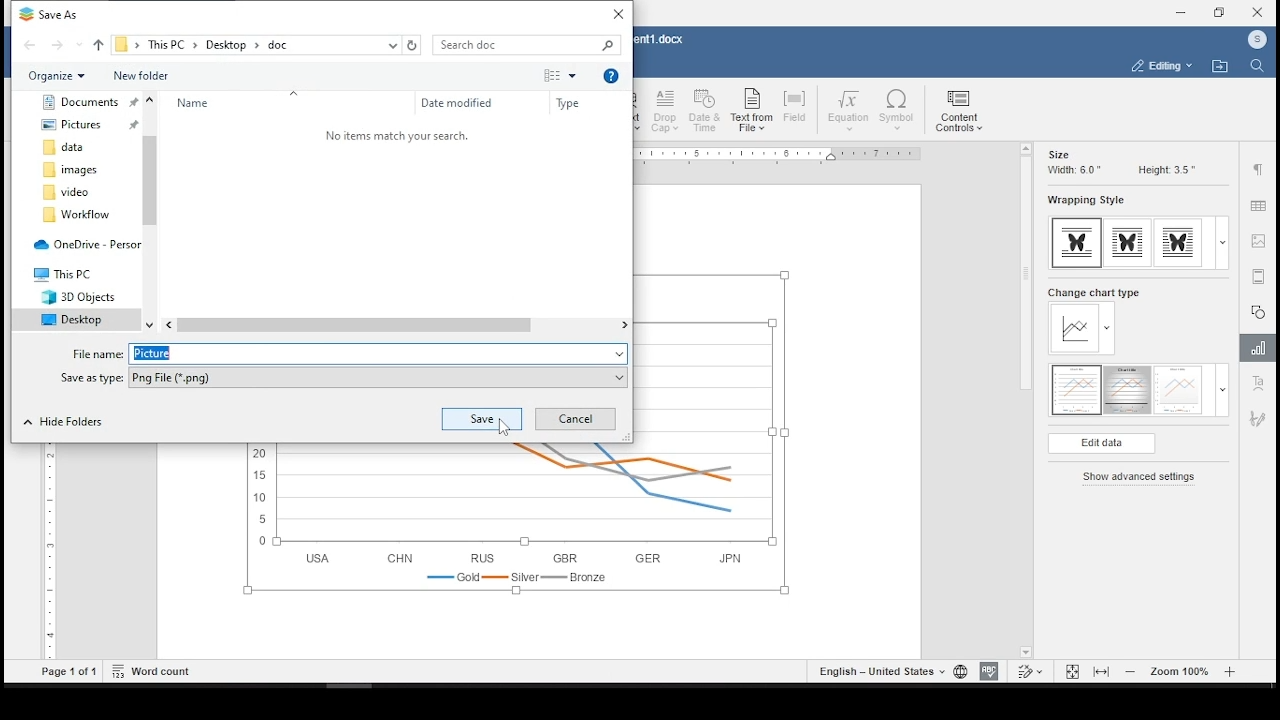  What do you see at coordinates (706, 111) in the screenshot?
I see `date and time` at bounding box center [706, 111].